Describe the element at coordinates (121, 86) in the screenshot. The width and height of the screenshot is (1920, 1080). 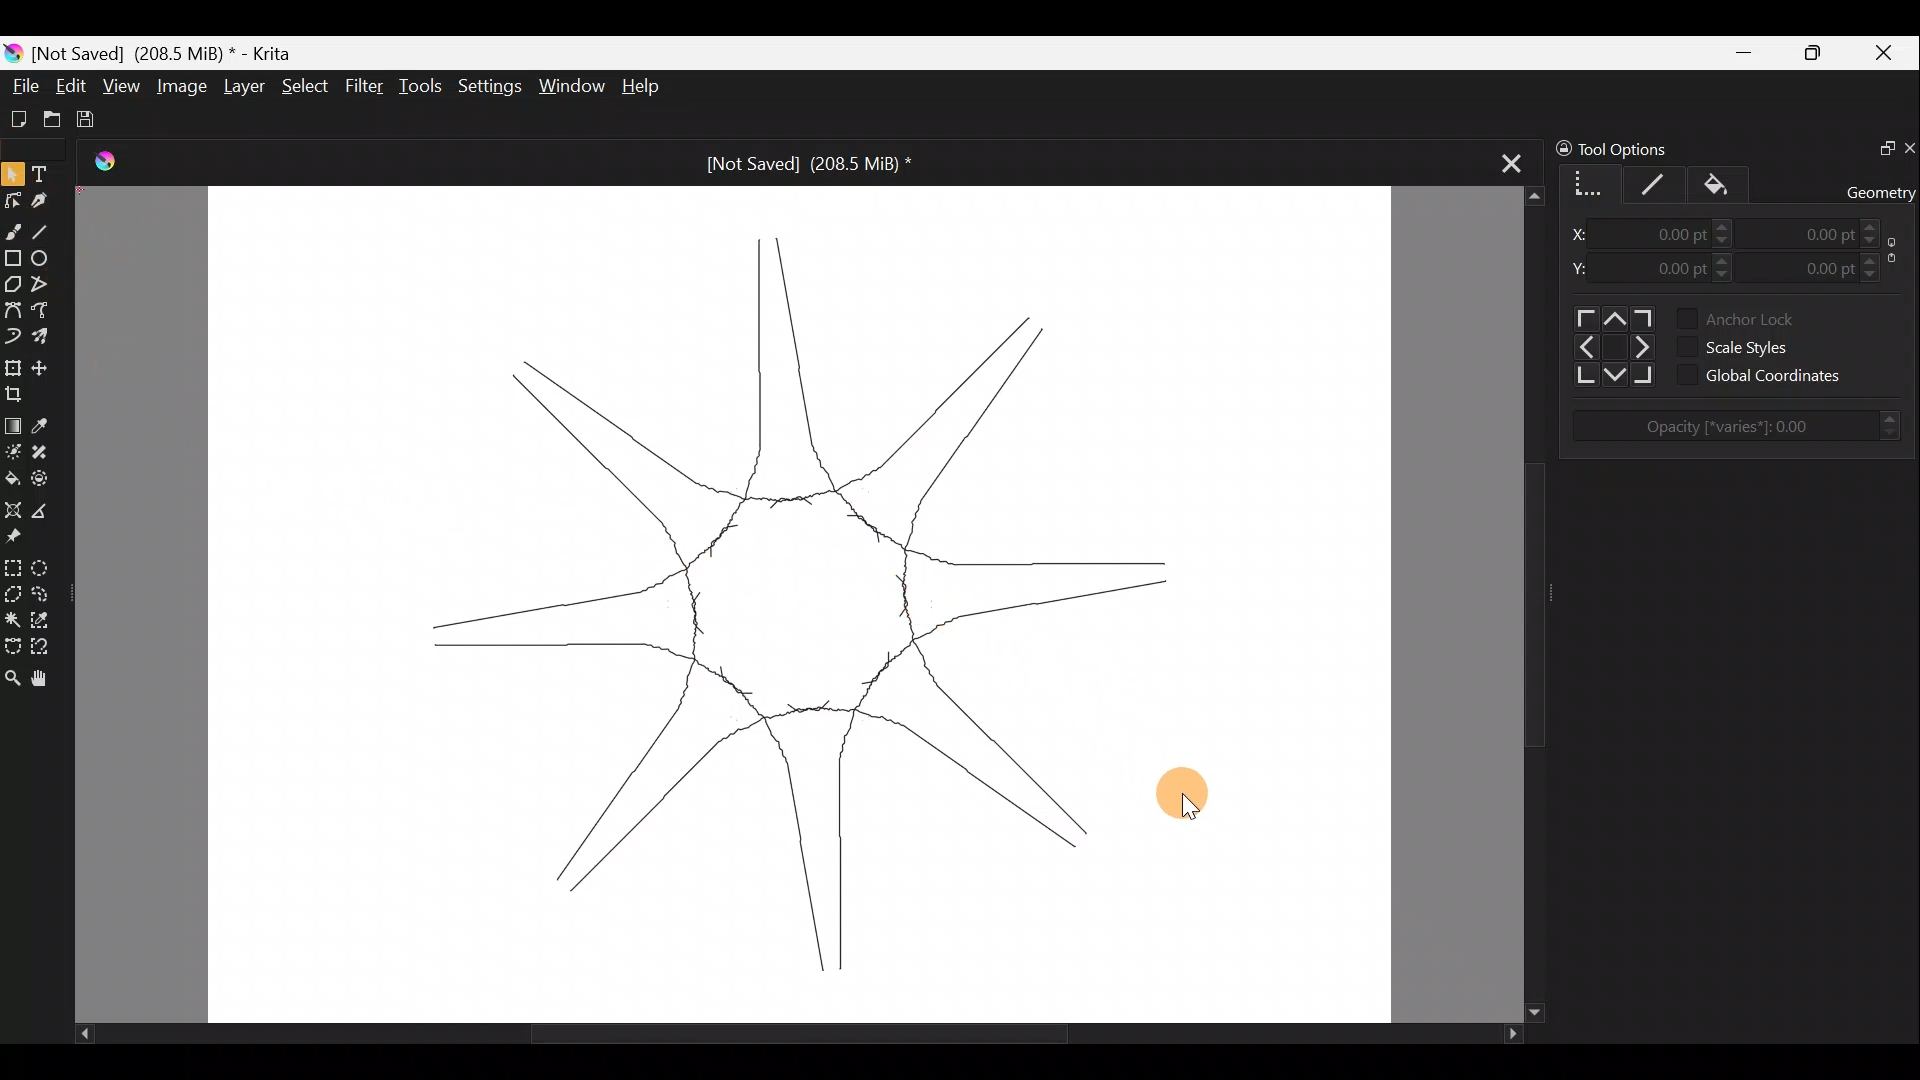
I see `View` at that location.